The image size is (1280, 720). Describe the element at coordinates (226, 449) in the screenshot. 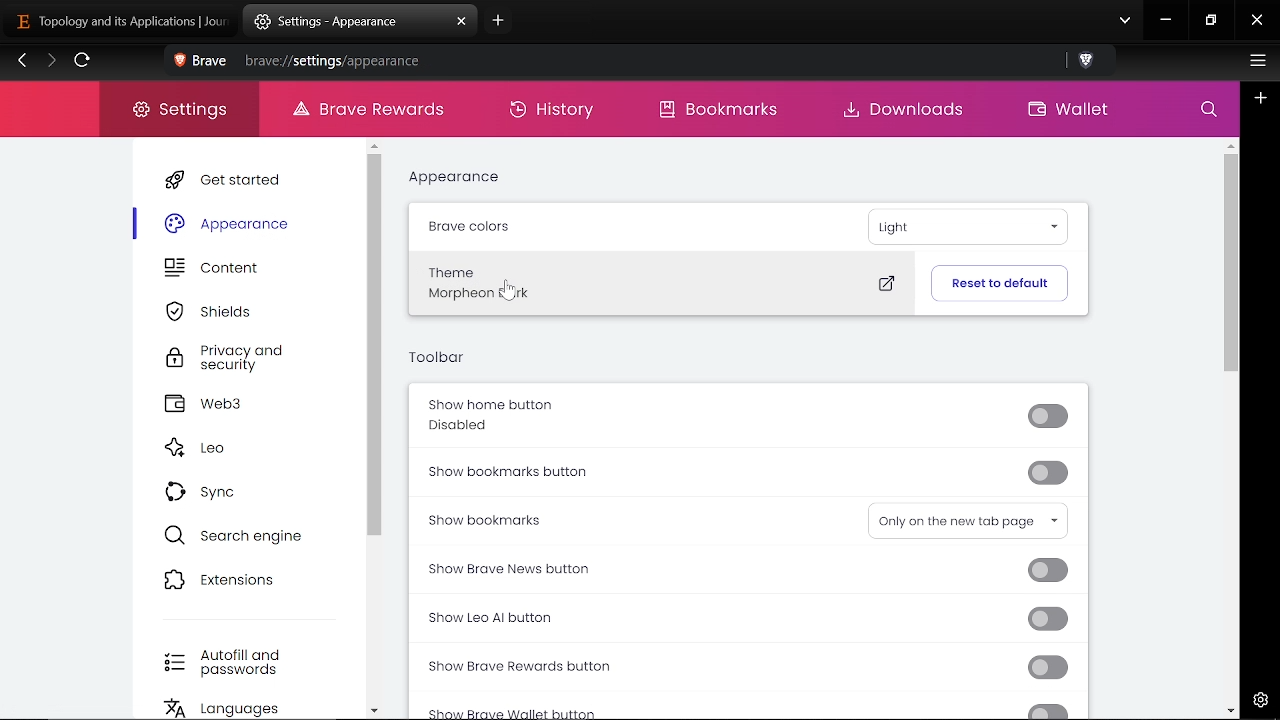

I see `Leo` at that location.